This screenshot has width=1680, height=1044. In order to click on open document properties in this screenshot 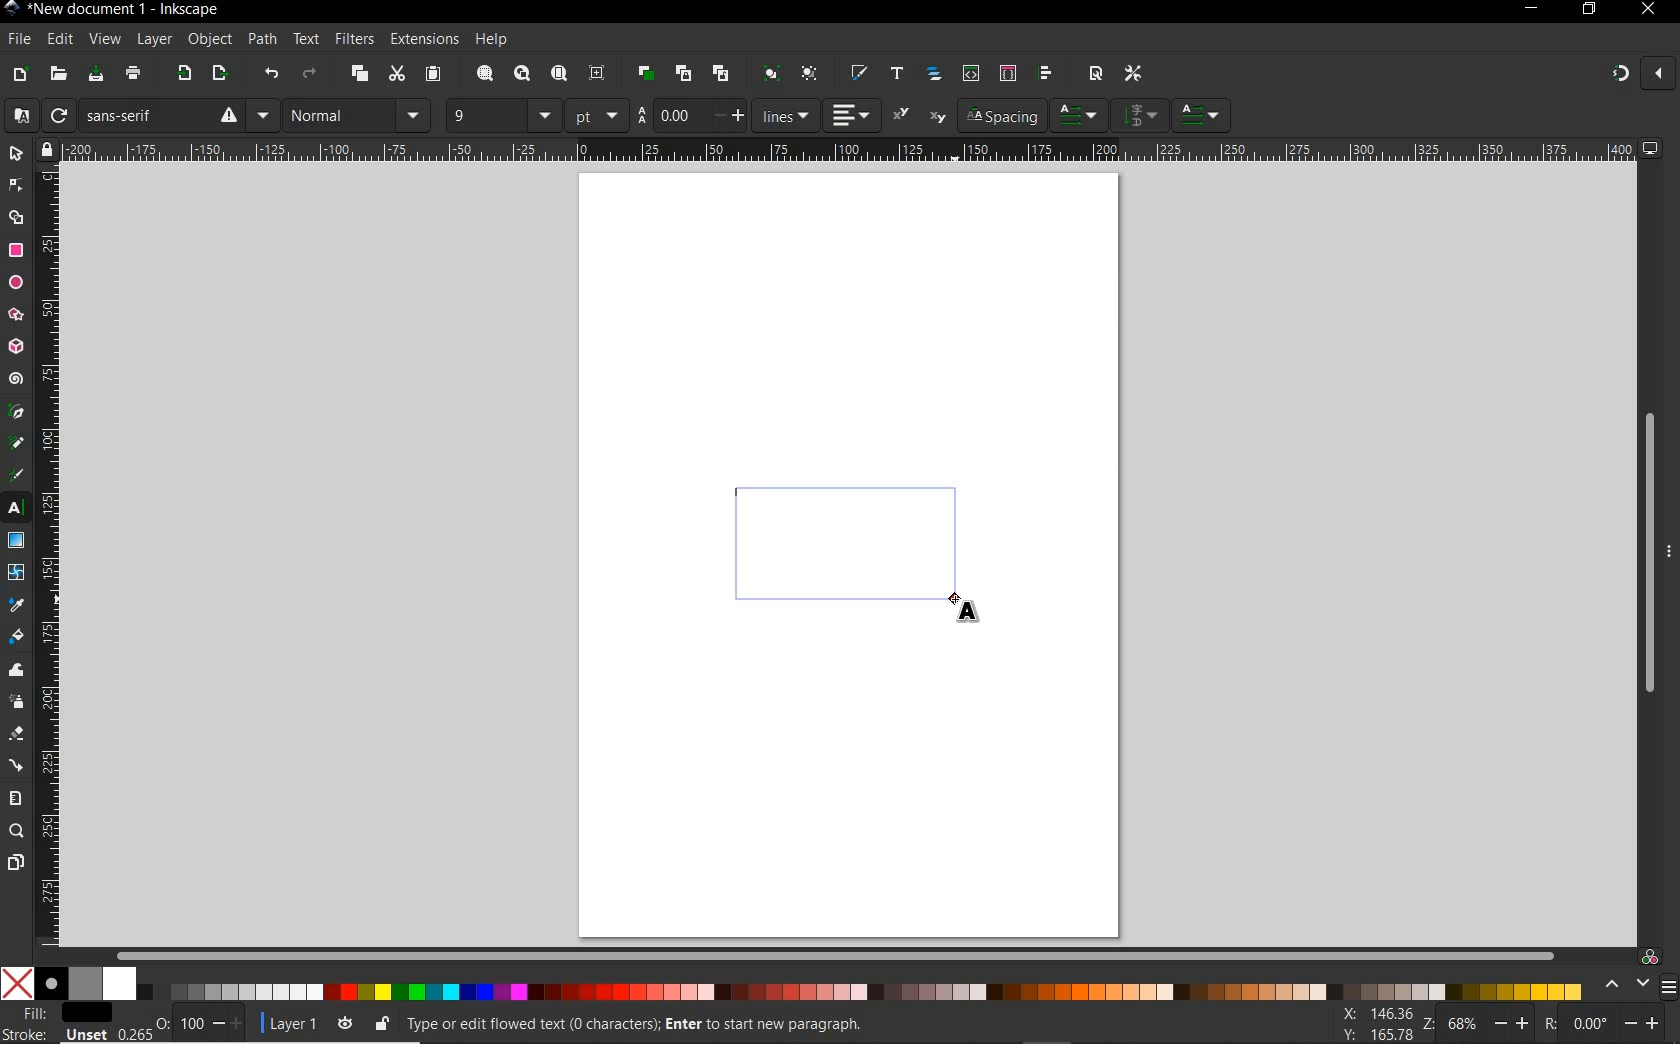, I will do `click(1095, 72)`.